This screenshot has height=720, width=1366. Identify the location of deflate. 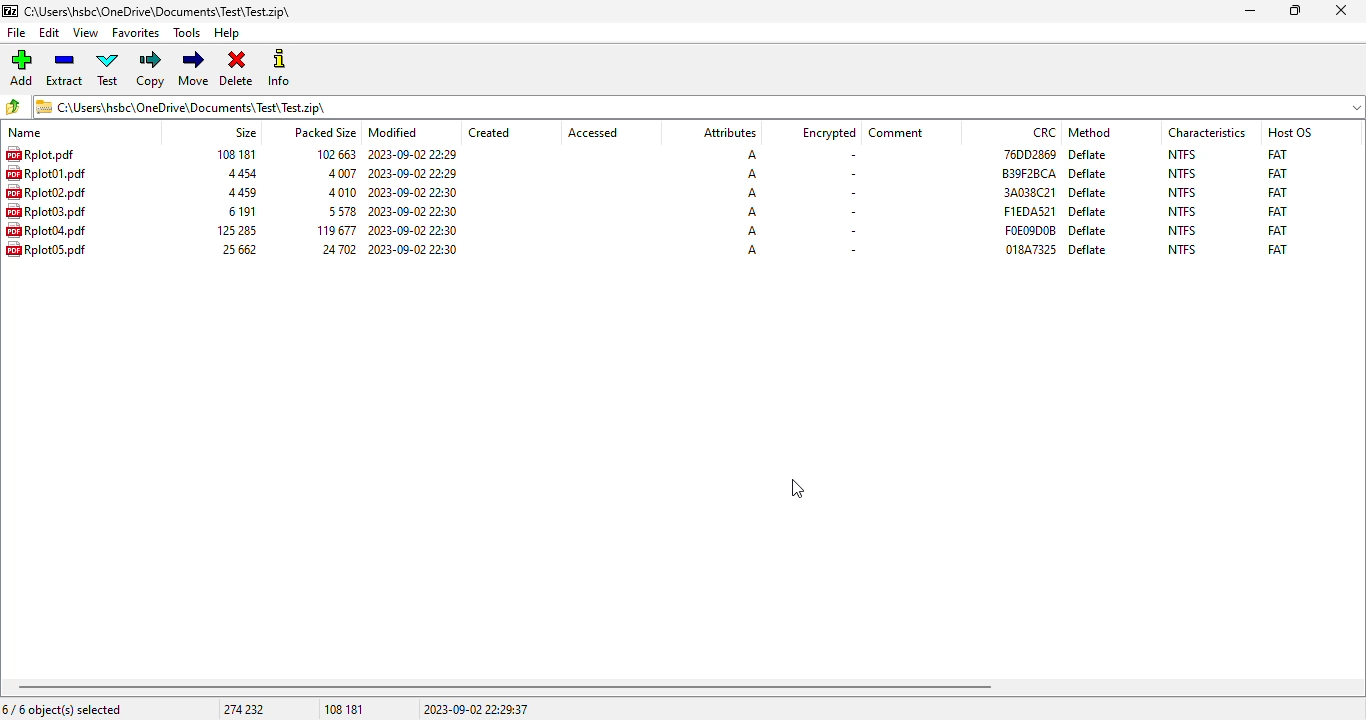
(1089, 154).